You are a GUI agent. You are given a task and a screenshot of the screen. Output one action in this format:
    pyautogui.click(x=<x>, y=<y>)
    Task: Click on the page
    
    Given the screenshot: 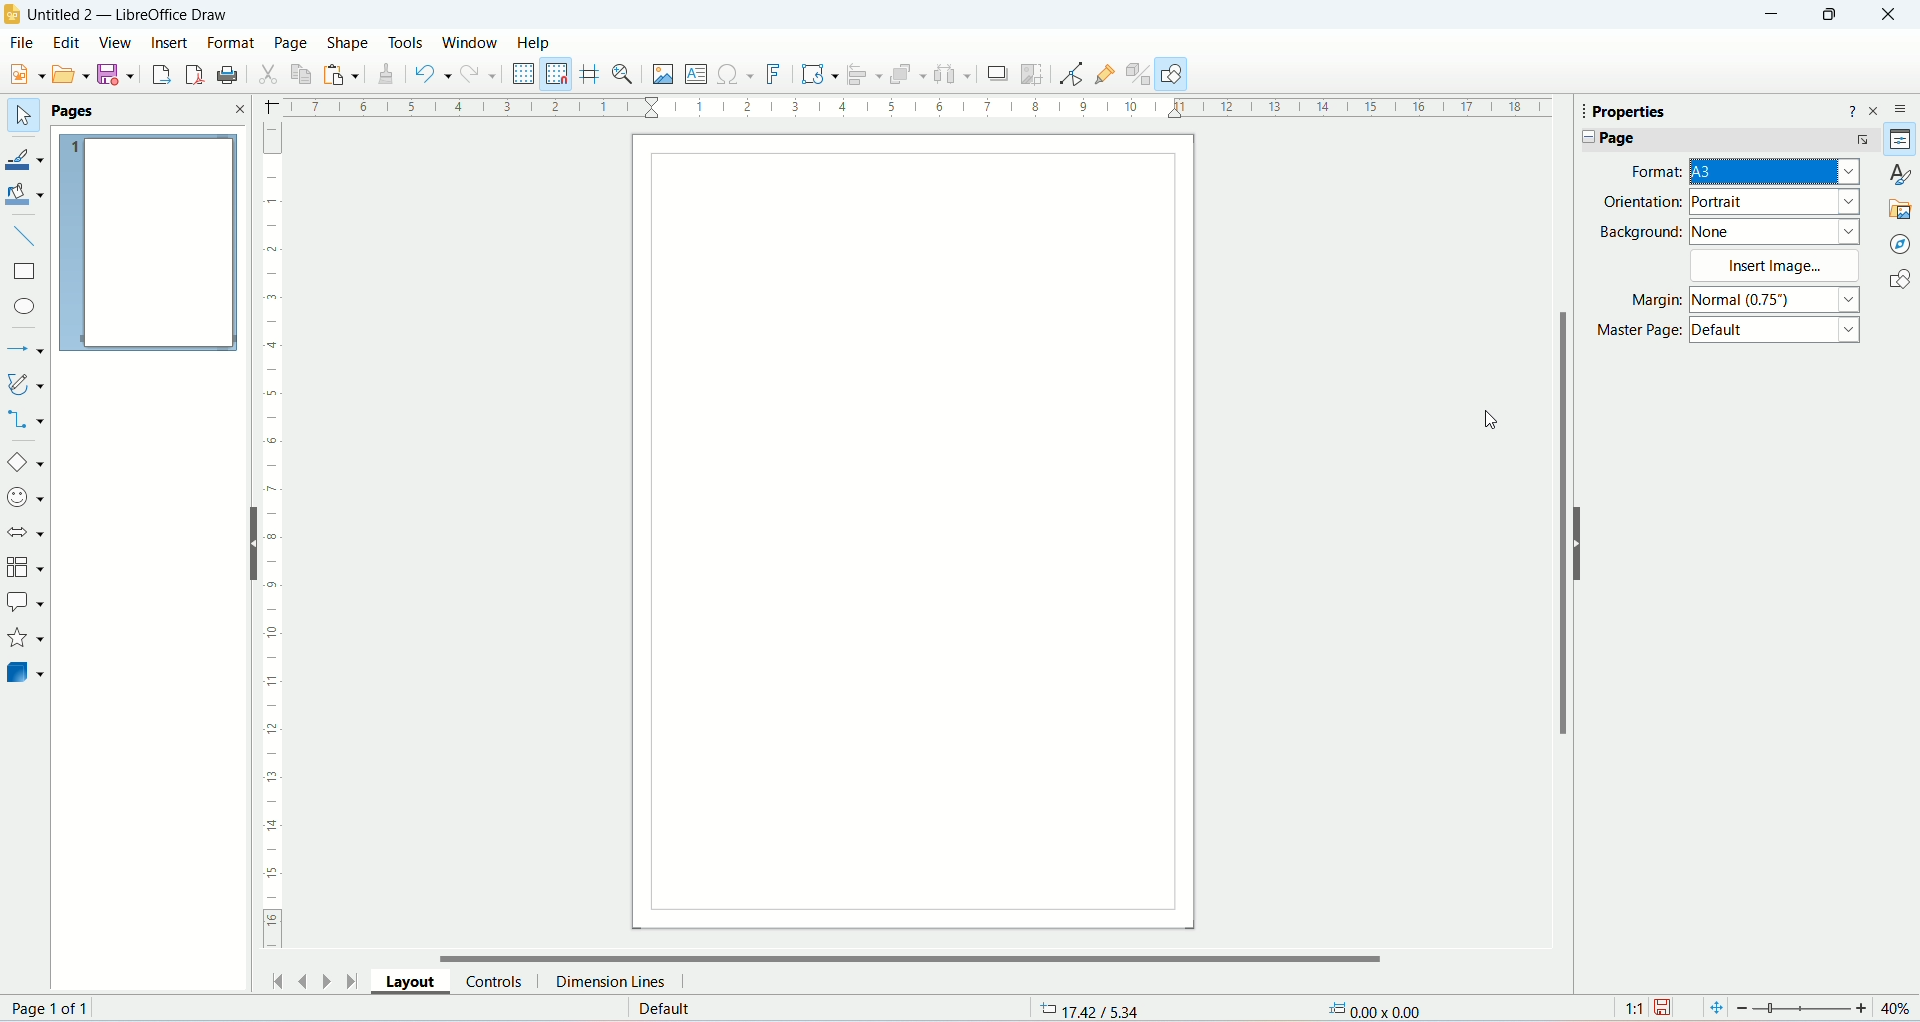 What is the action you would take?
    pyautogui.click(x=914, y=535)
    